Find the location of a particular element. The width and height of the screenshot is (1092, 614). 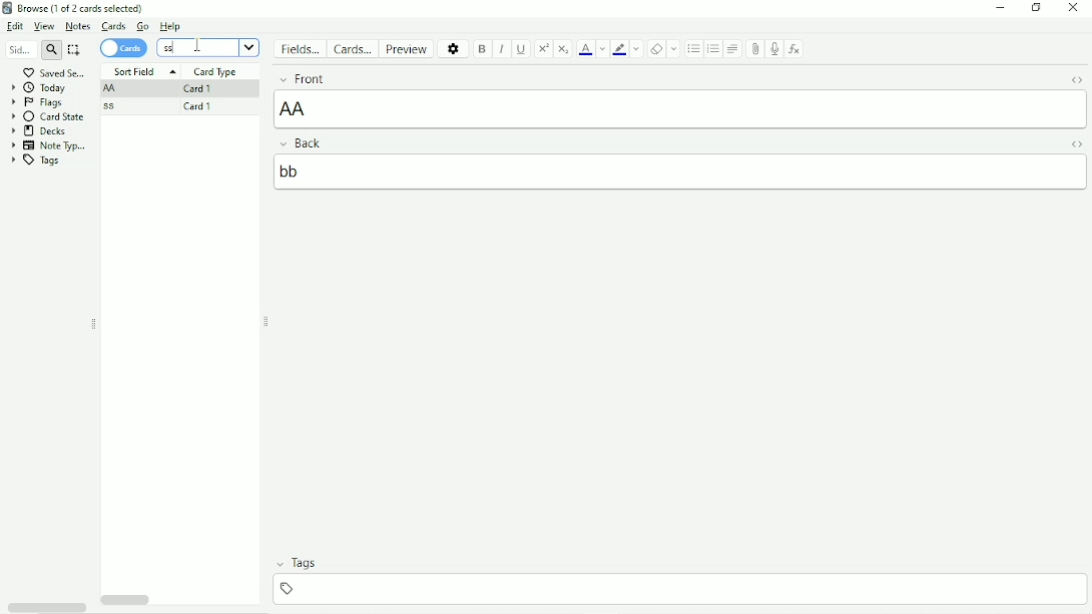

Notes is located at coordinates (78, 26).